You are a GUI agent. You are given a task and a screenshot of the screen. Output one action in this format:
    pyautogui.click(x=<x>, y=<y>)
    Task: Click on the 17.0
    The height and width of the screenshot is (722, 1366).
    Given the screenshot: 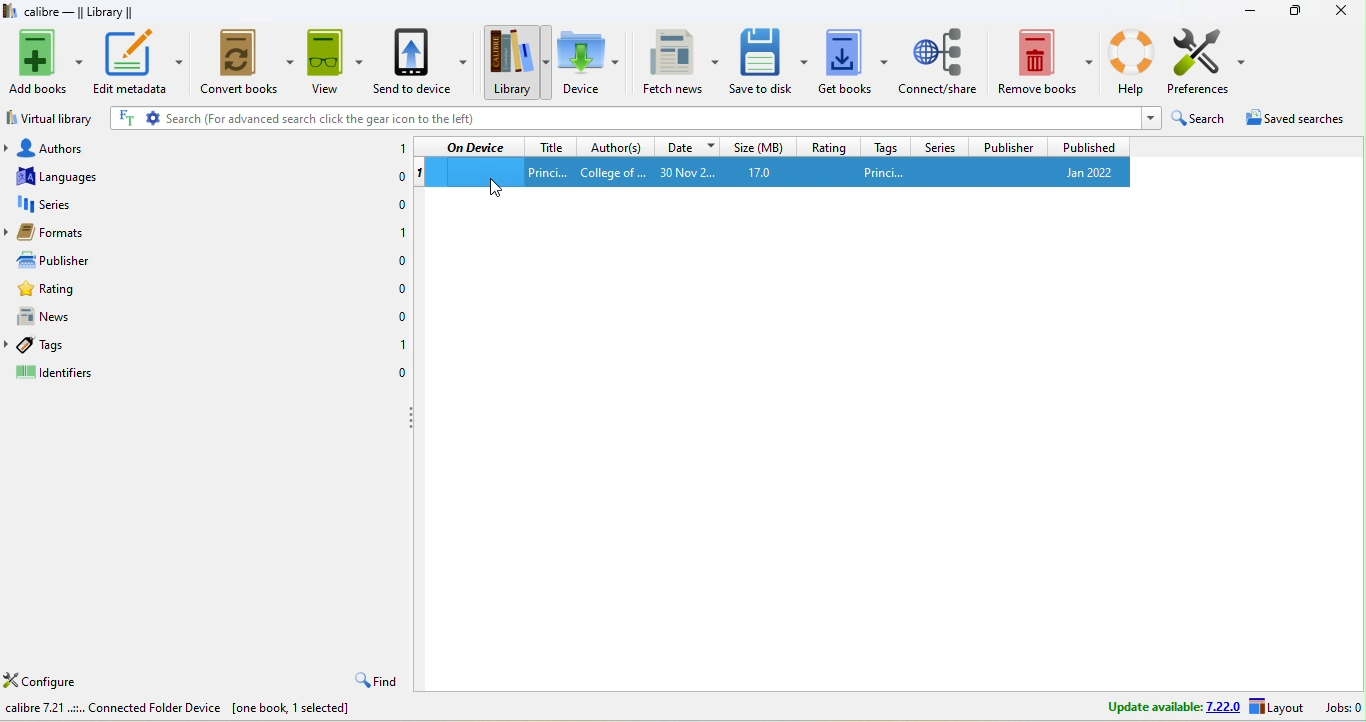 What is the action you would take?
    pyautogui.click(x=773, y=172)
    